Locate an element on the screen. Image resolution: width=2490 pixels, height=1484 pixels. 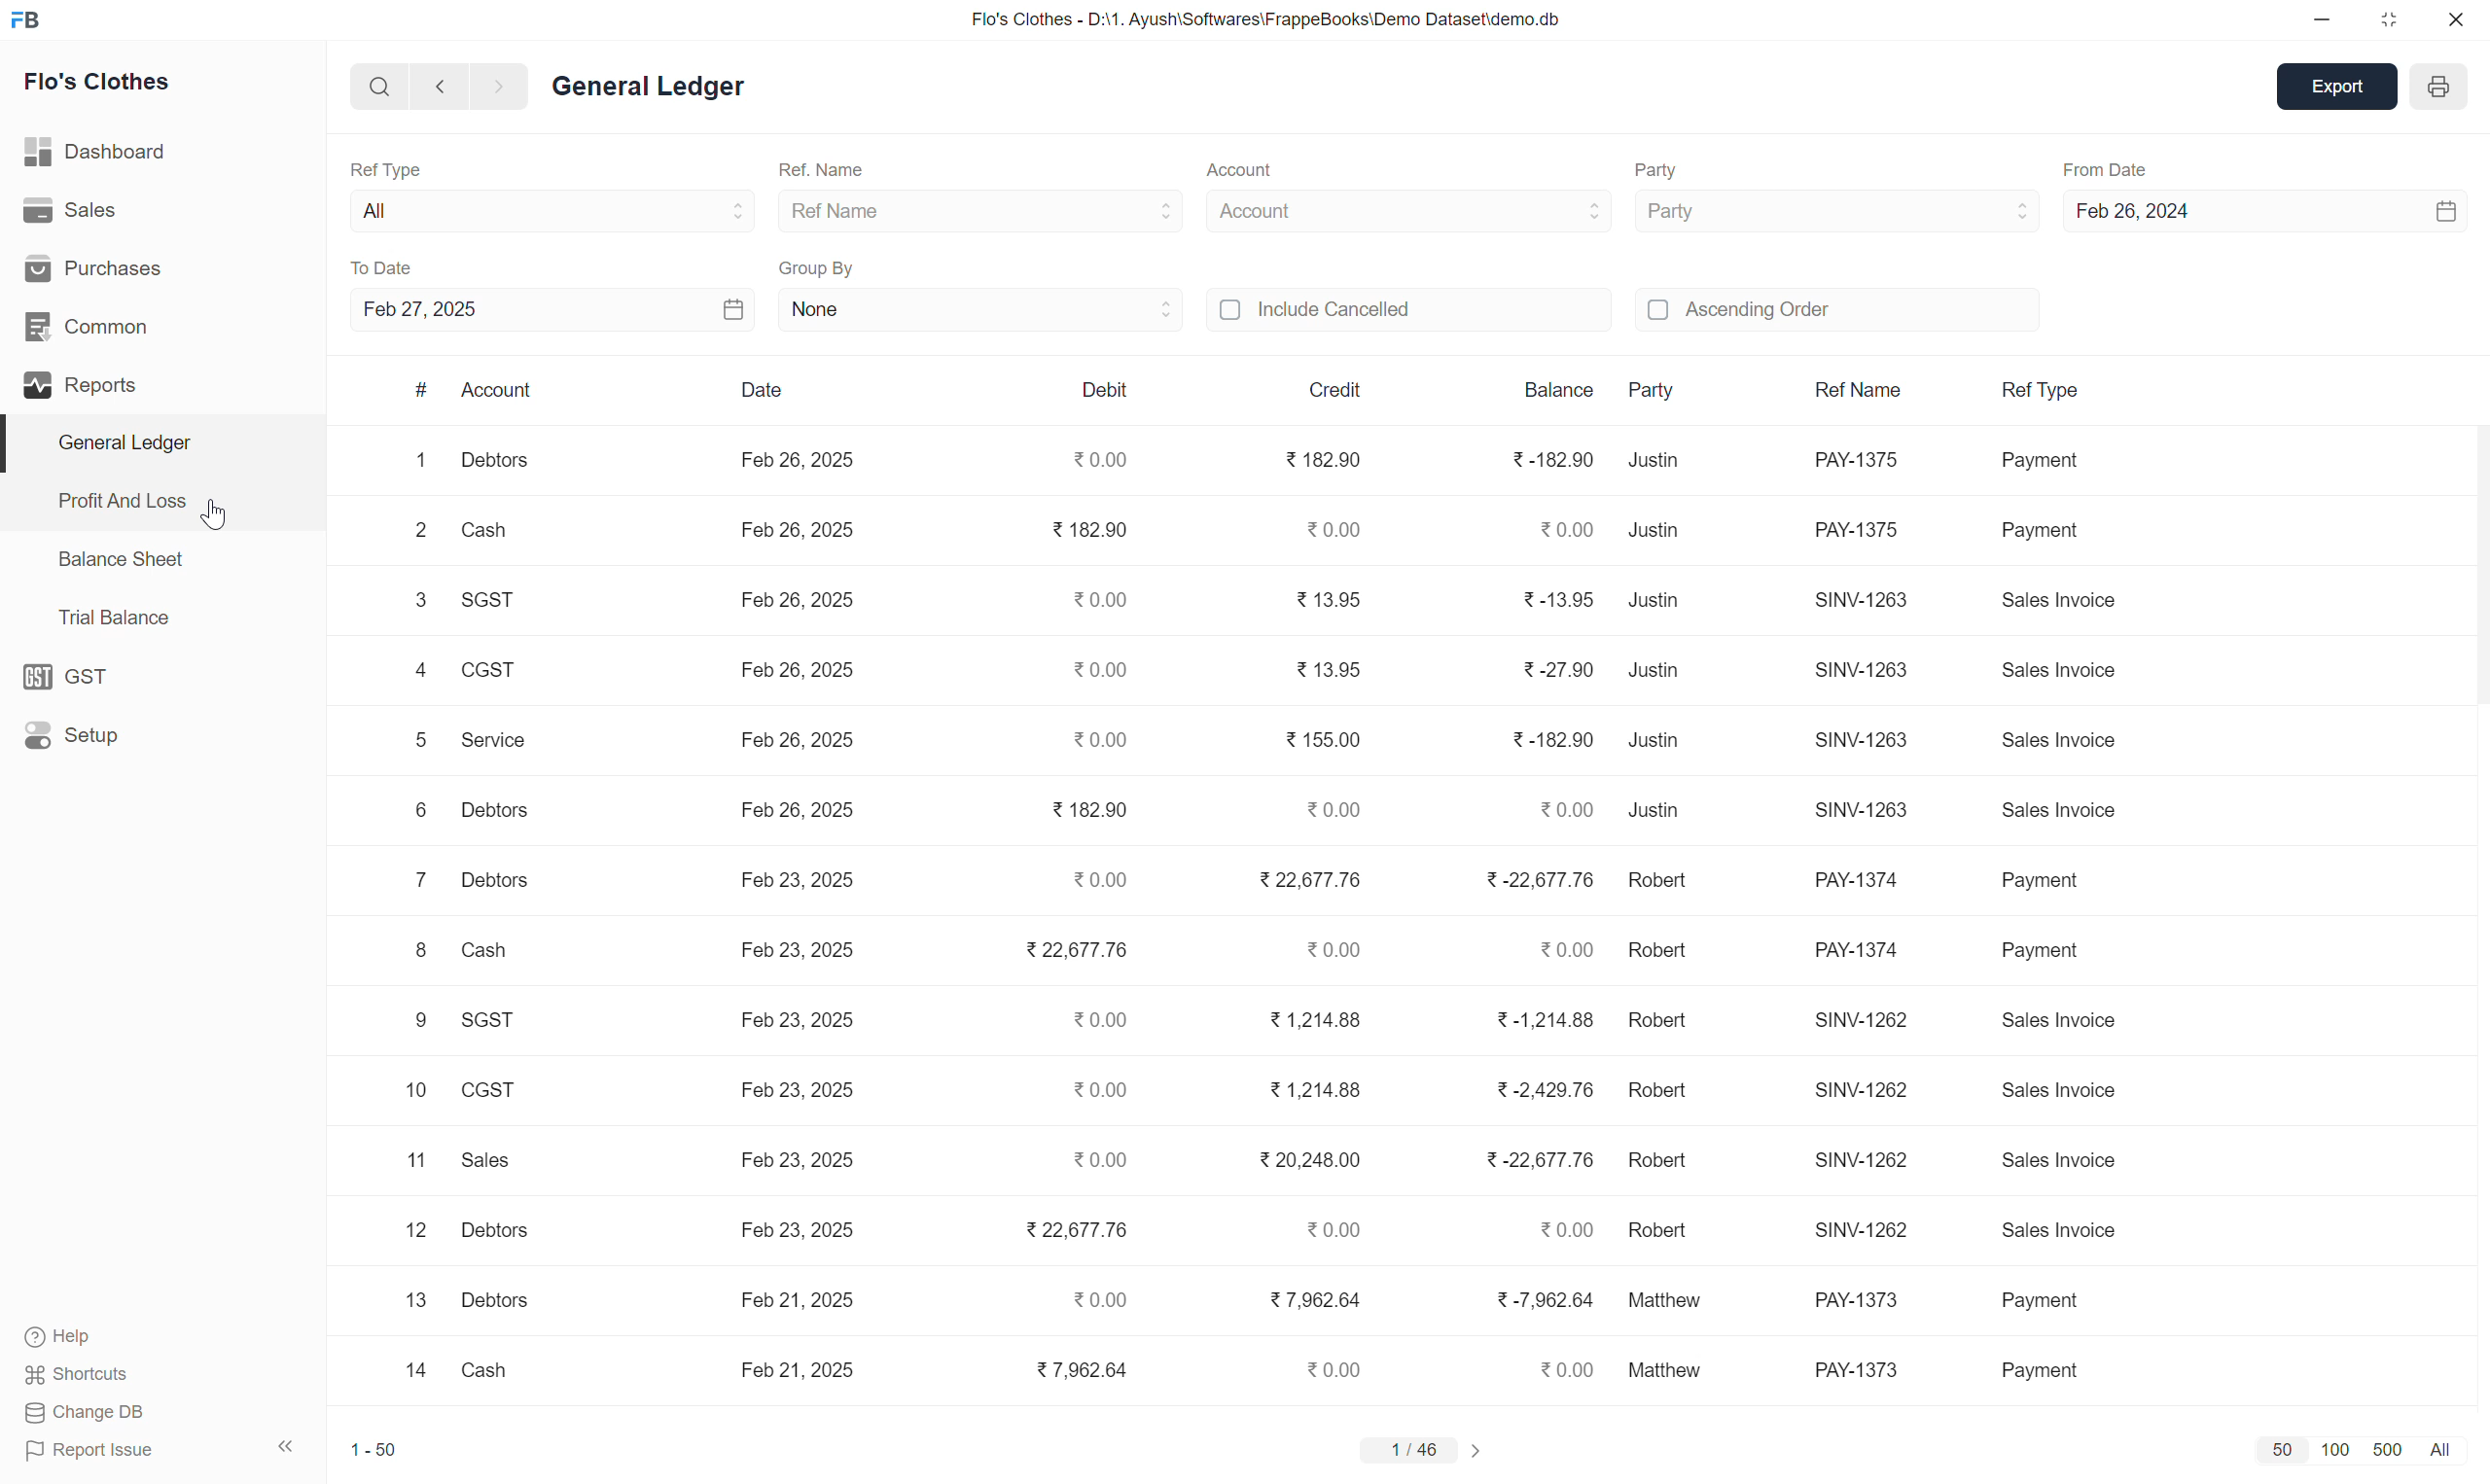
Feb 26, 2025 is located at coordinates (798, 669).